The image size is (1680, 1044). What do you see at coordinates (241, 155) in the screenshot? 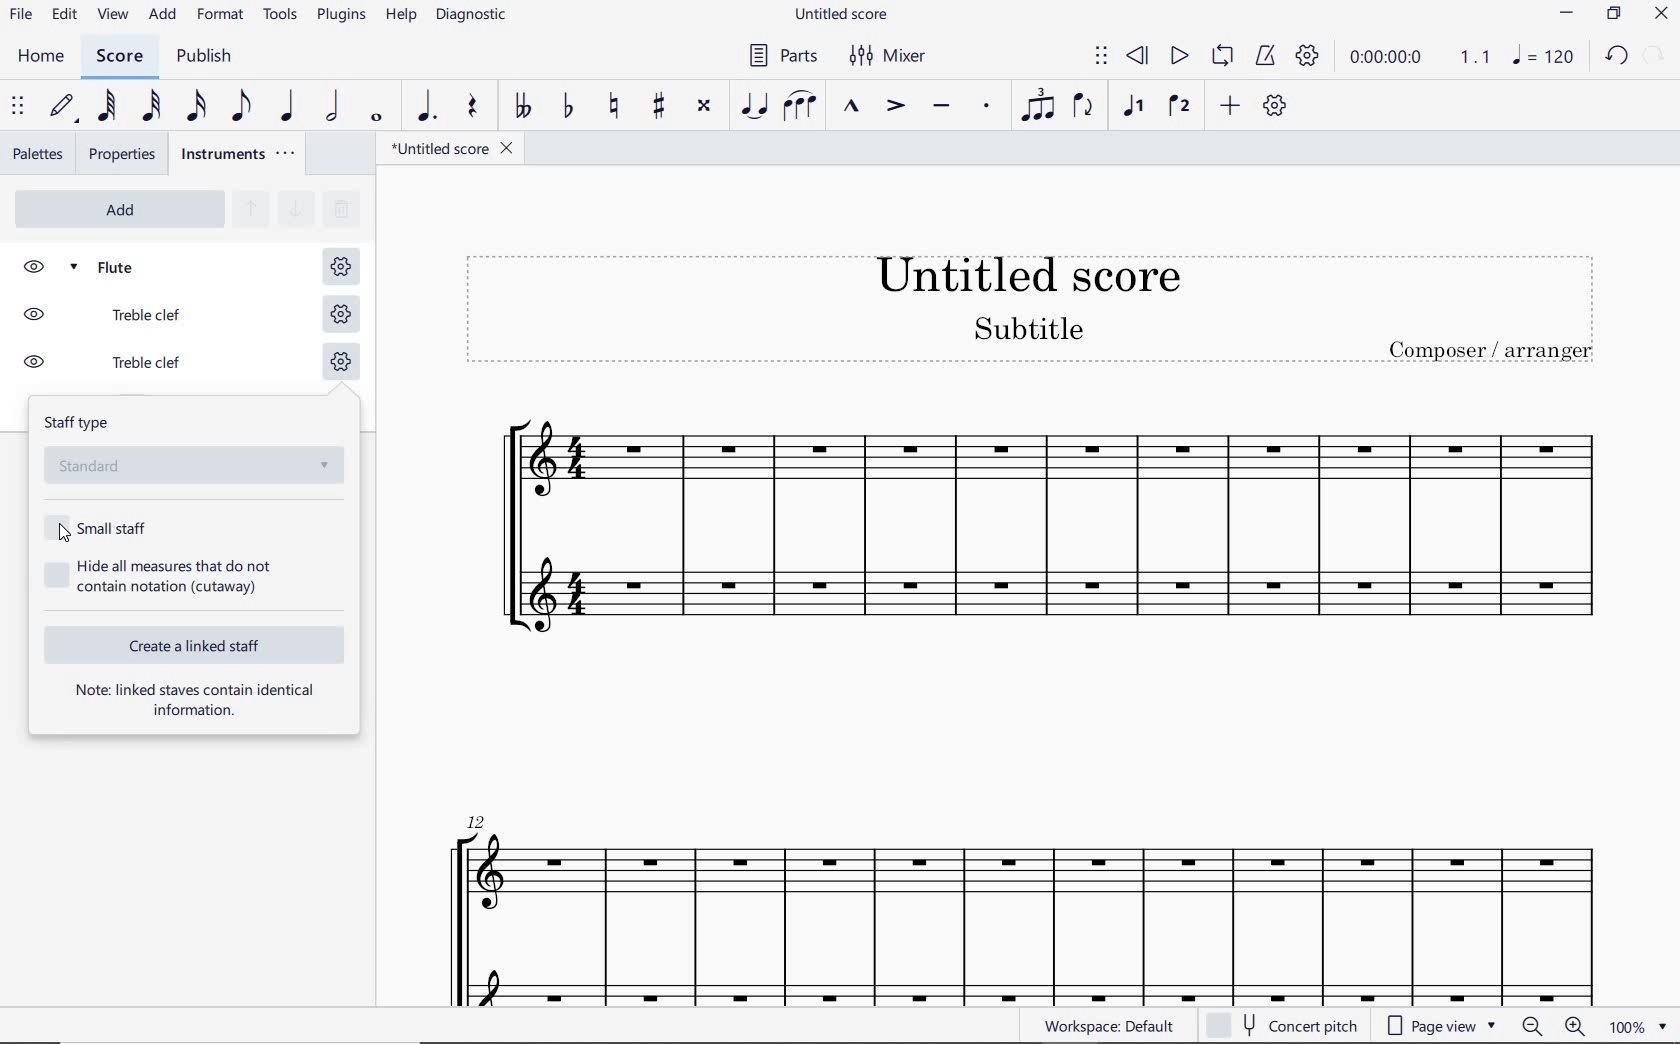
I see `INSTRUMENTS` at bounding box center [241, 155].